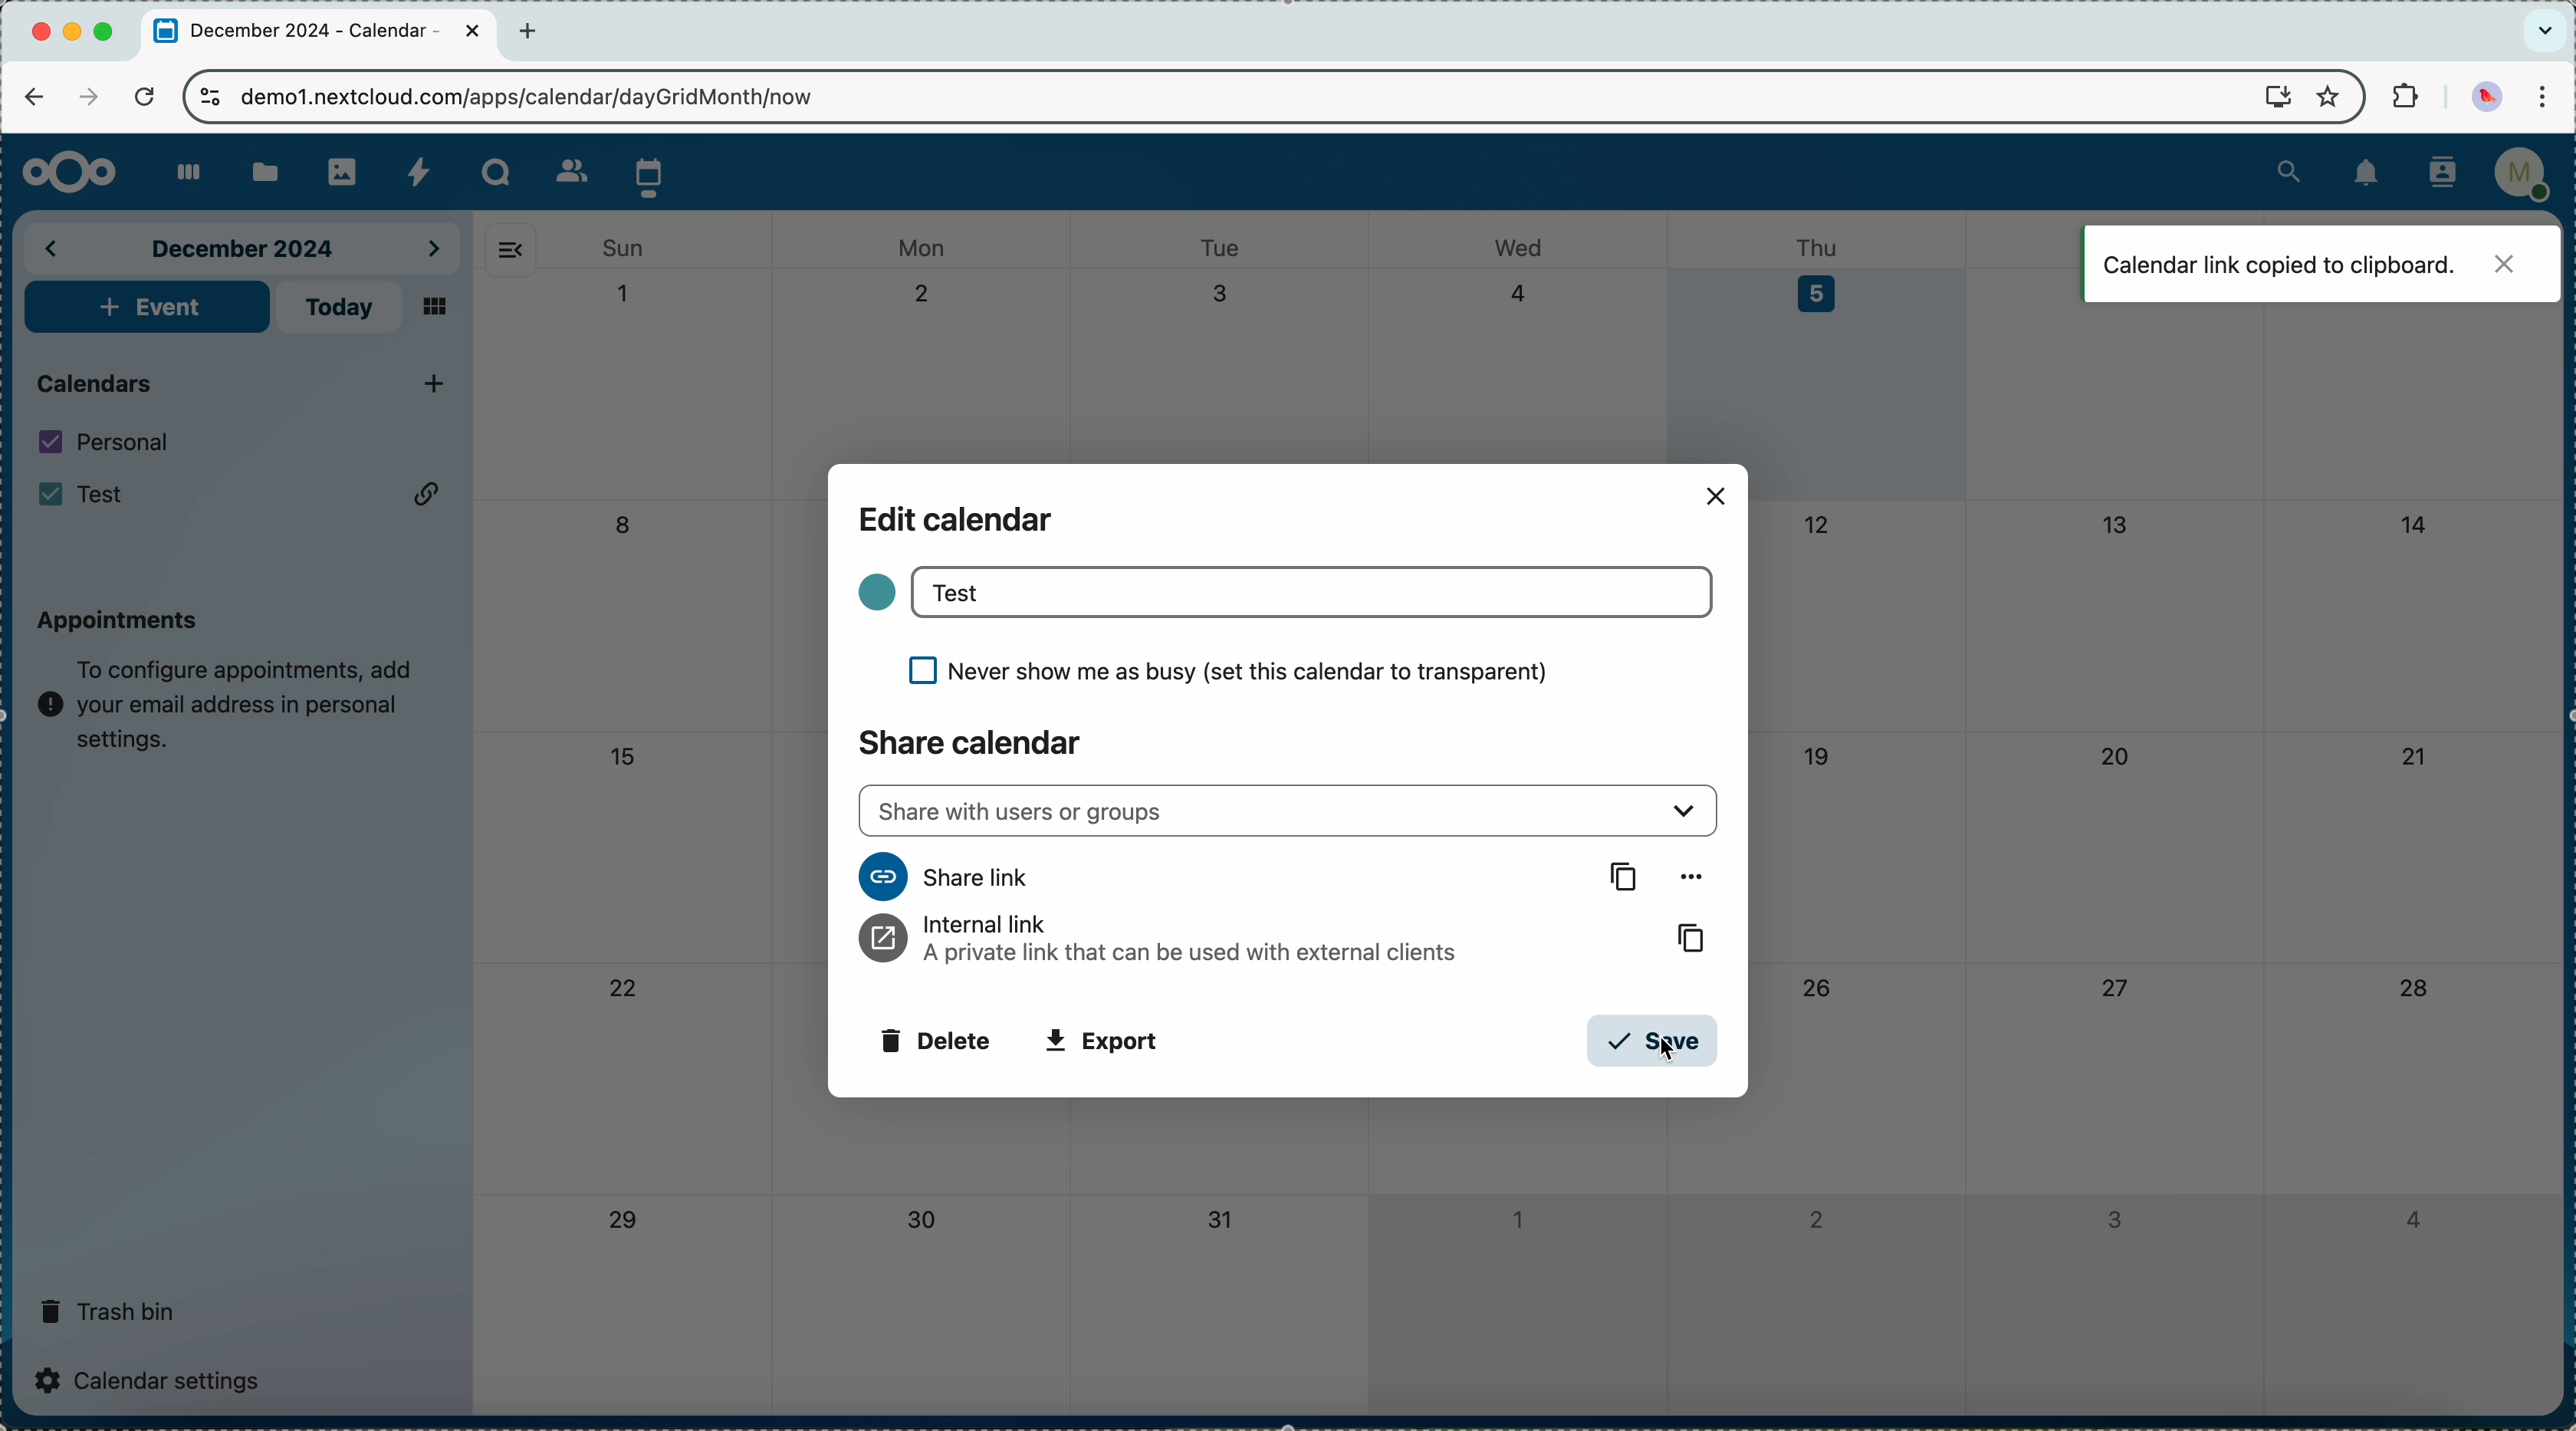  What do you see at coordinates (154, 1379) in the screenshot?
I see `calendar settings` at bounding box center [154, 1379].